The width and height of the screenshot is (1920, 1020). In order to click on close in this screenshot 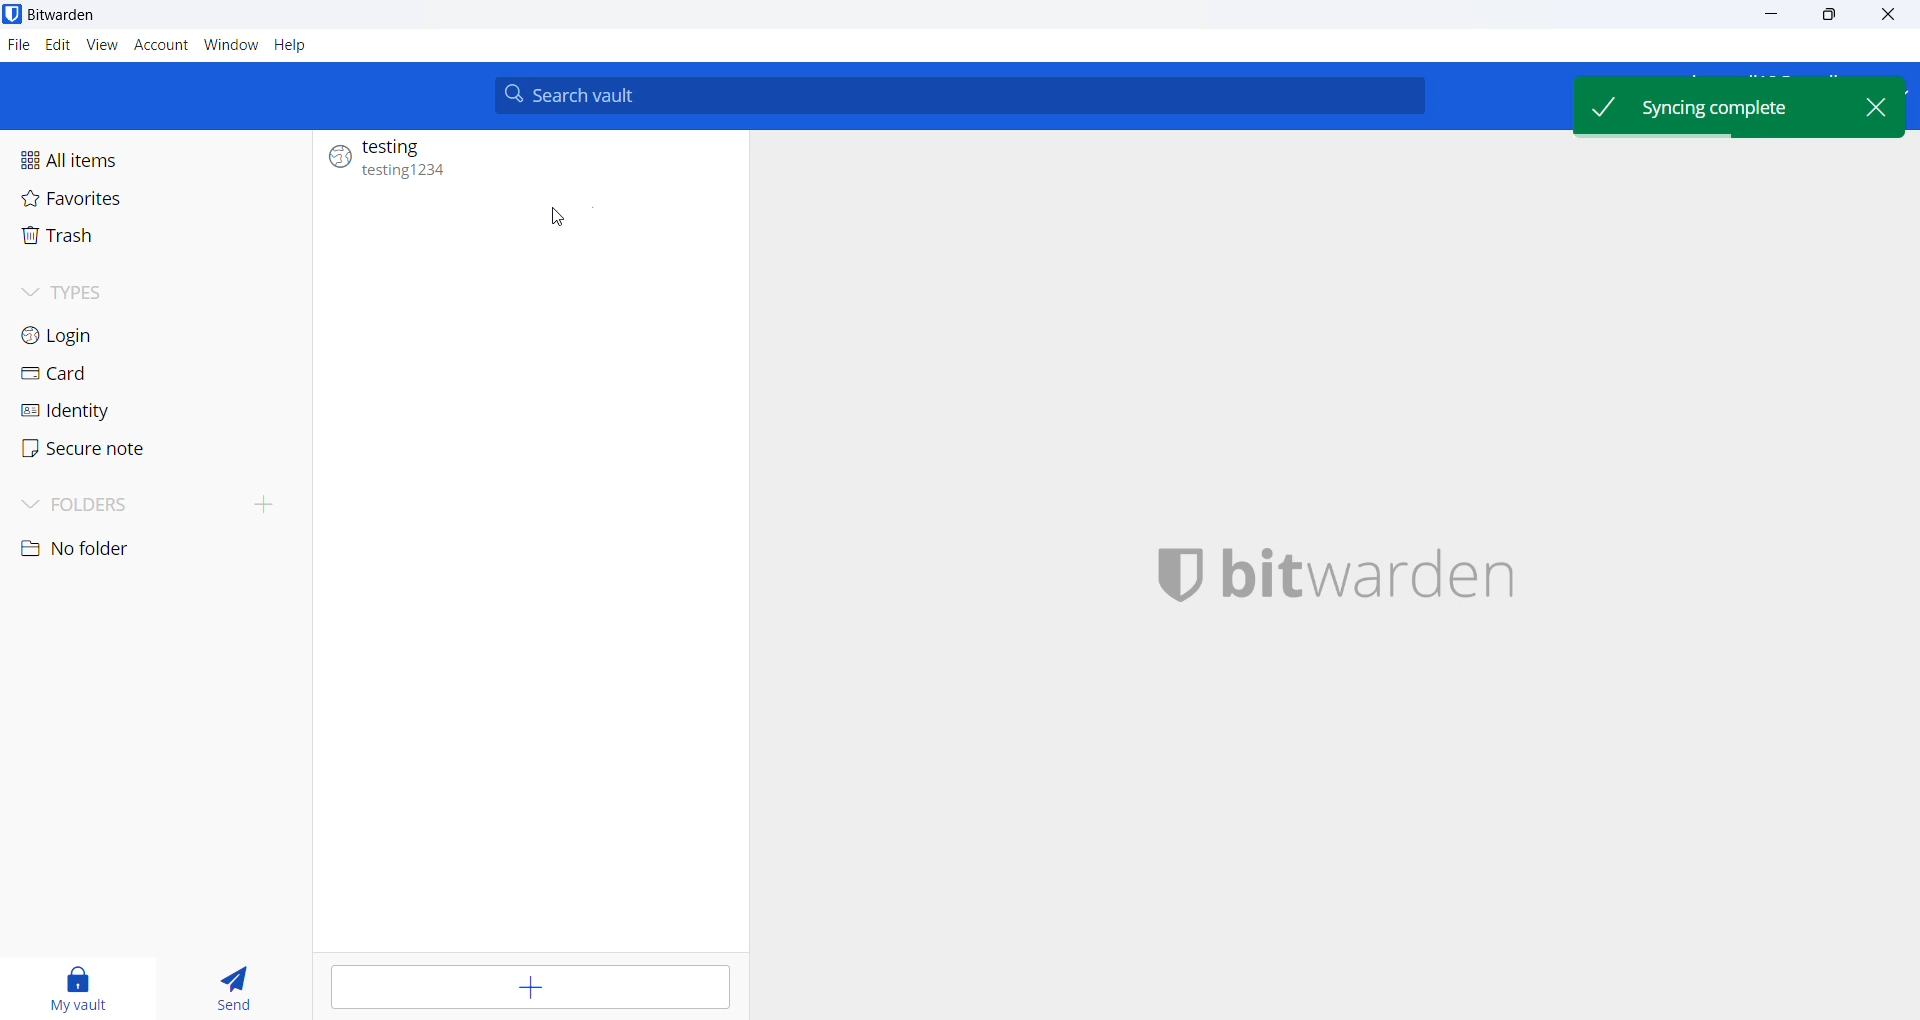, I will do `click(1881, 108)`.